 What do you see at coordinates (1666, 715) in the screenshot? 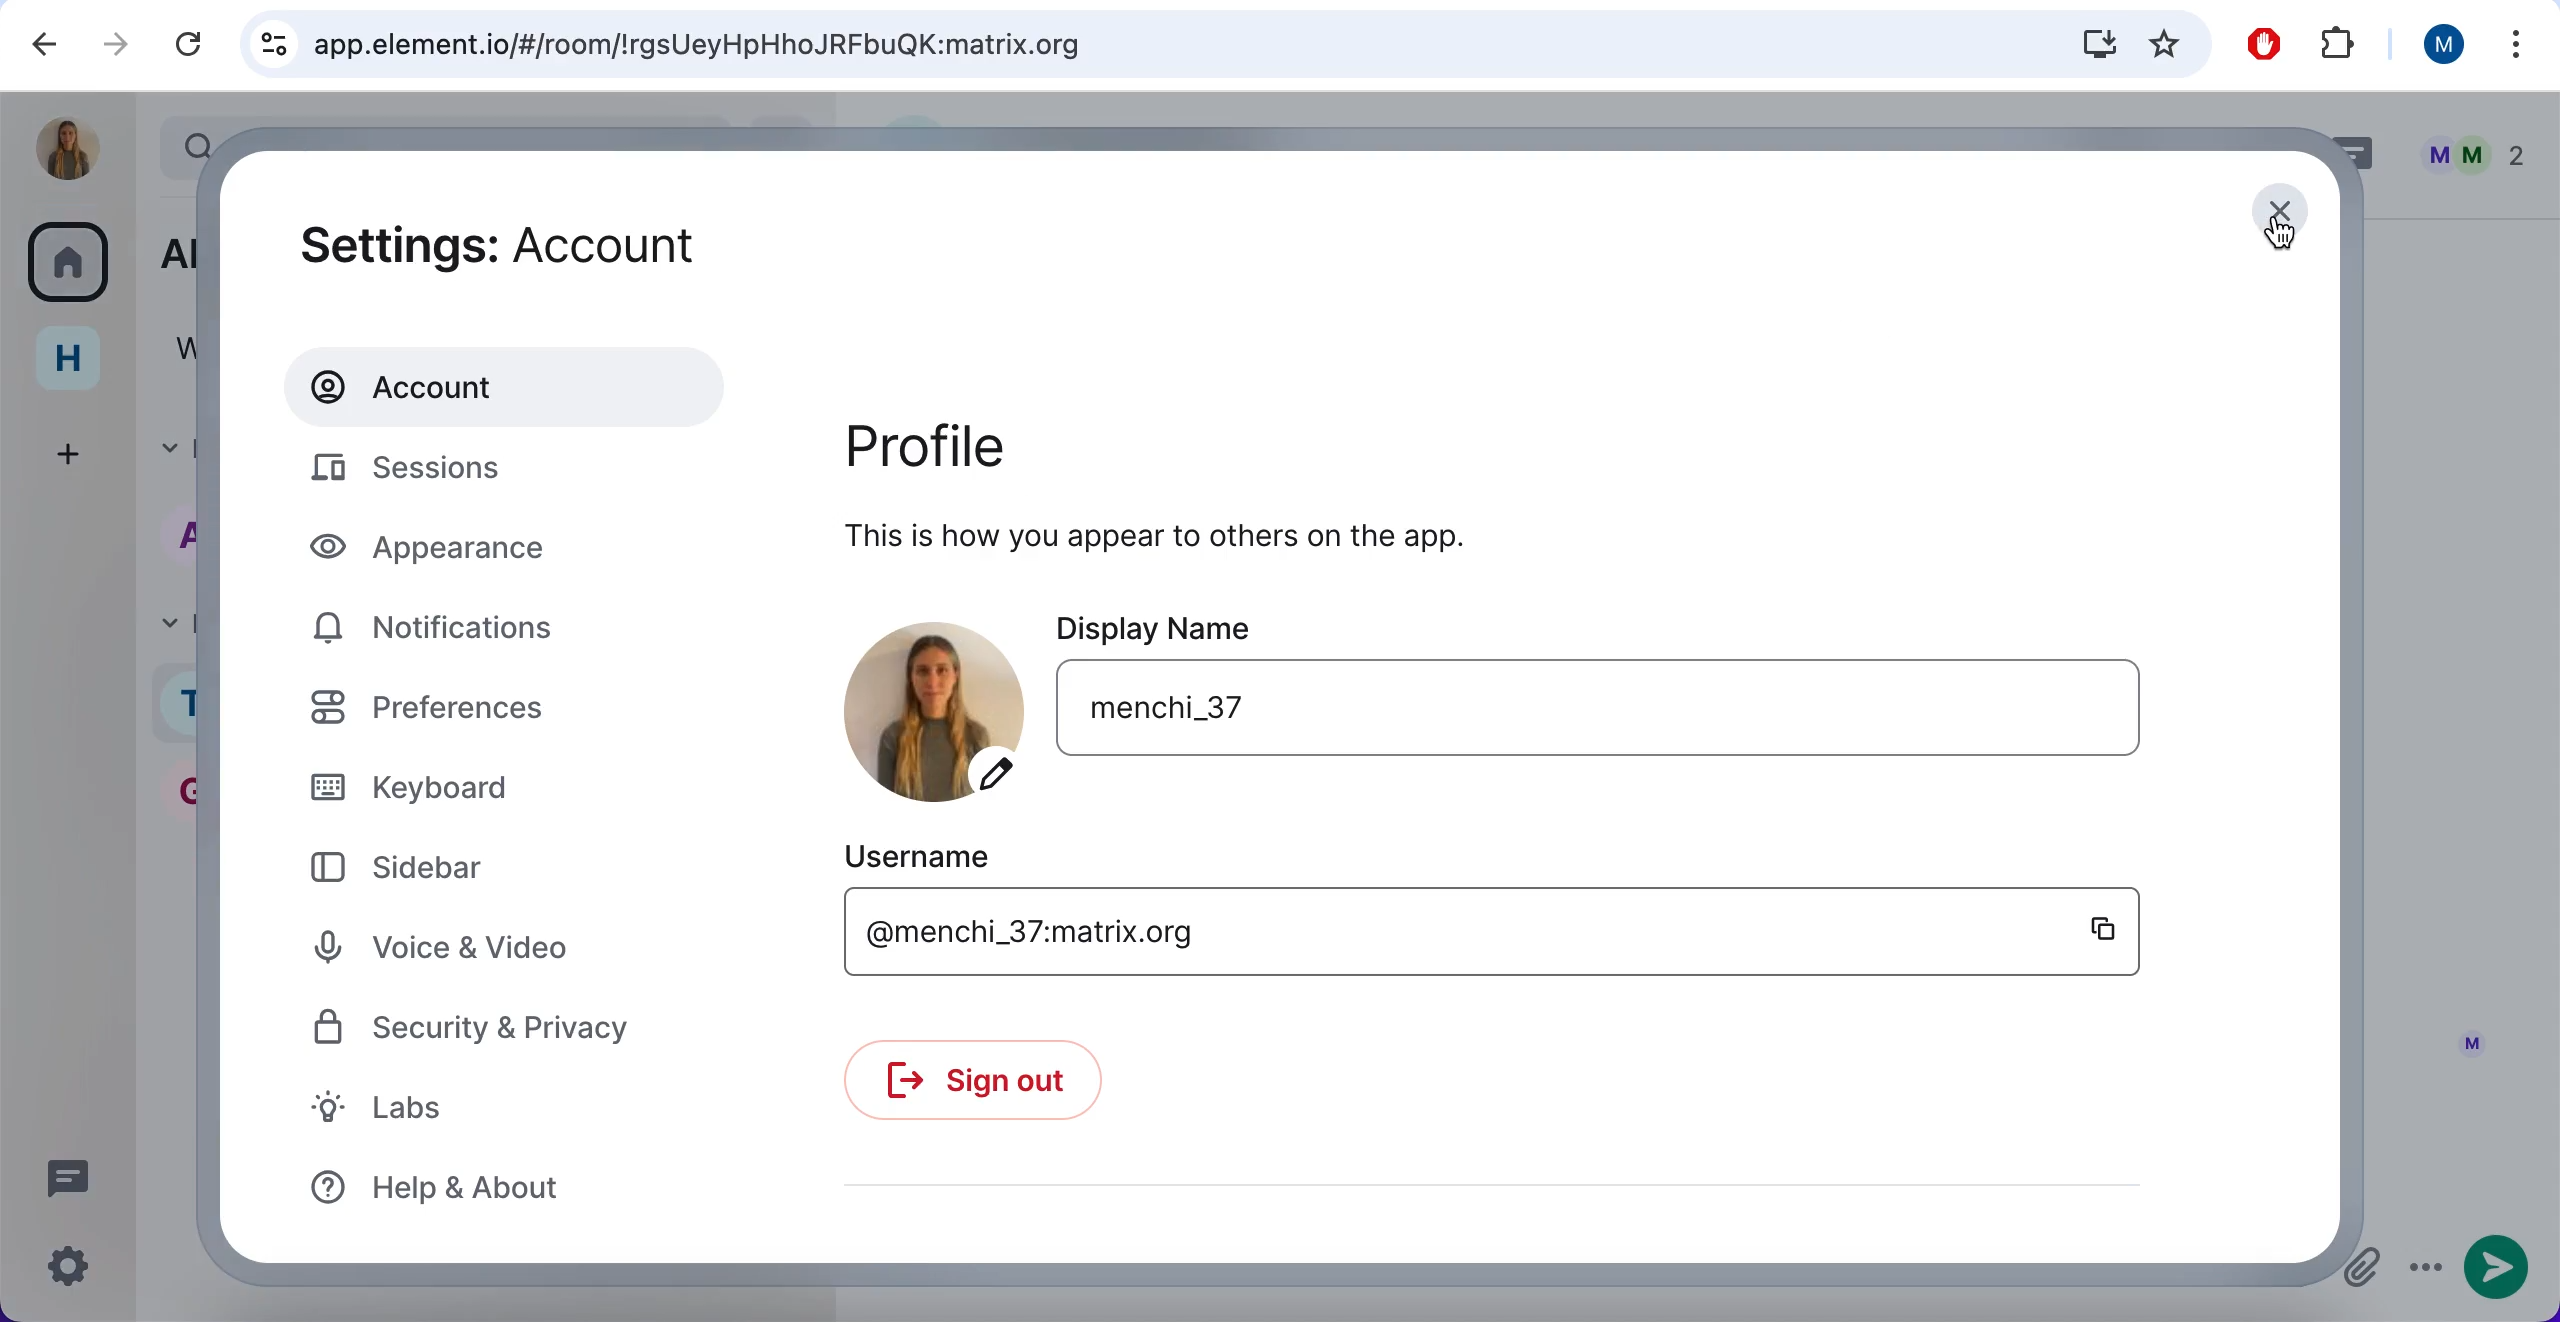
I see `user` at bounding box center [1666, 715].